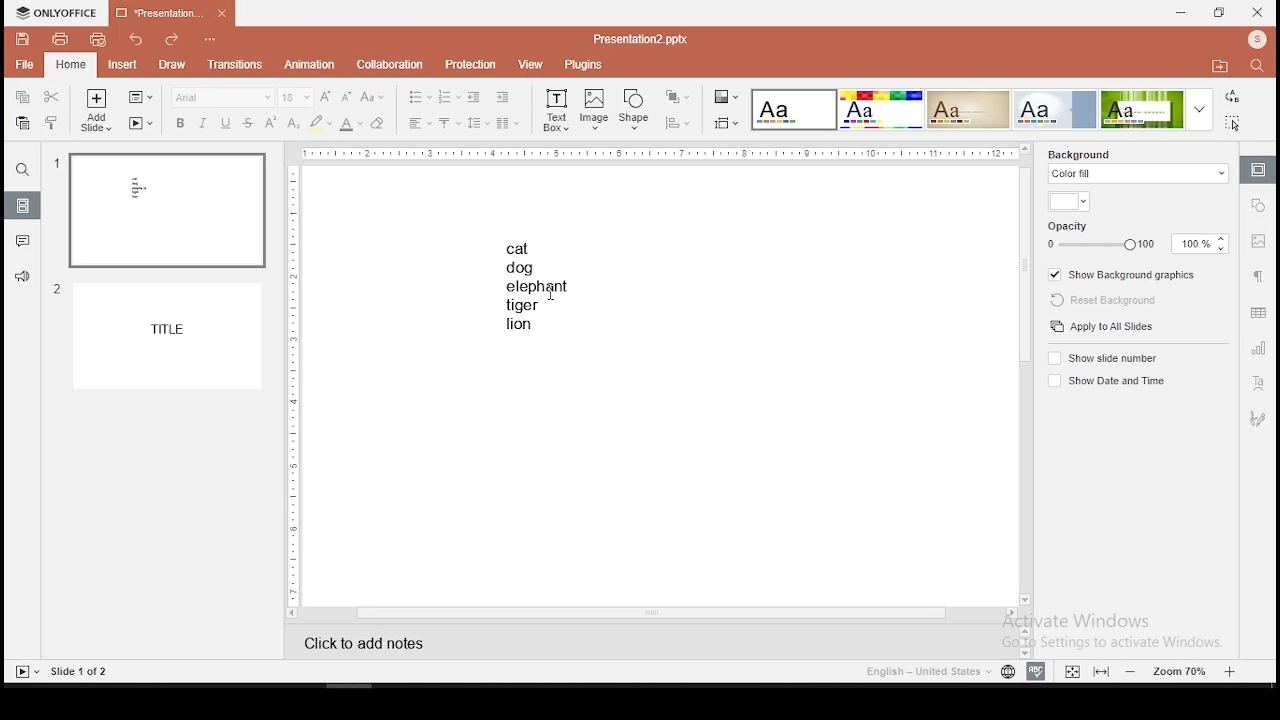 This screenshot has height=720, width=1280. What do you see at coordinates (293, 383) in the screenshot?
I see `vertical scale` at bounding box center [293, 383].